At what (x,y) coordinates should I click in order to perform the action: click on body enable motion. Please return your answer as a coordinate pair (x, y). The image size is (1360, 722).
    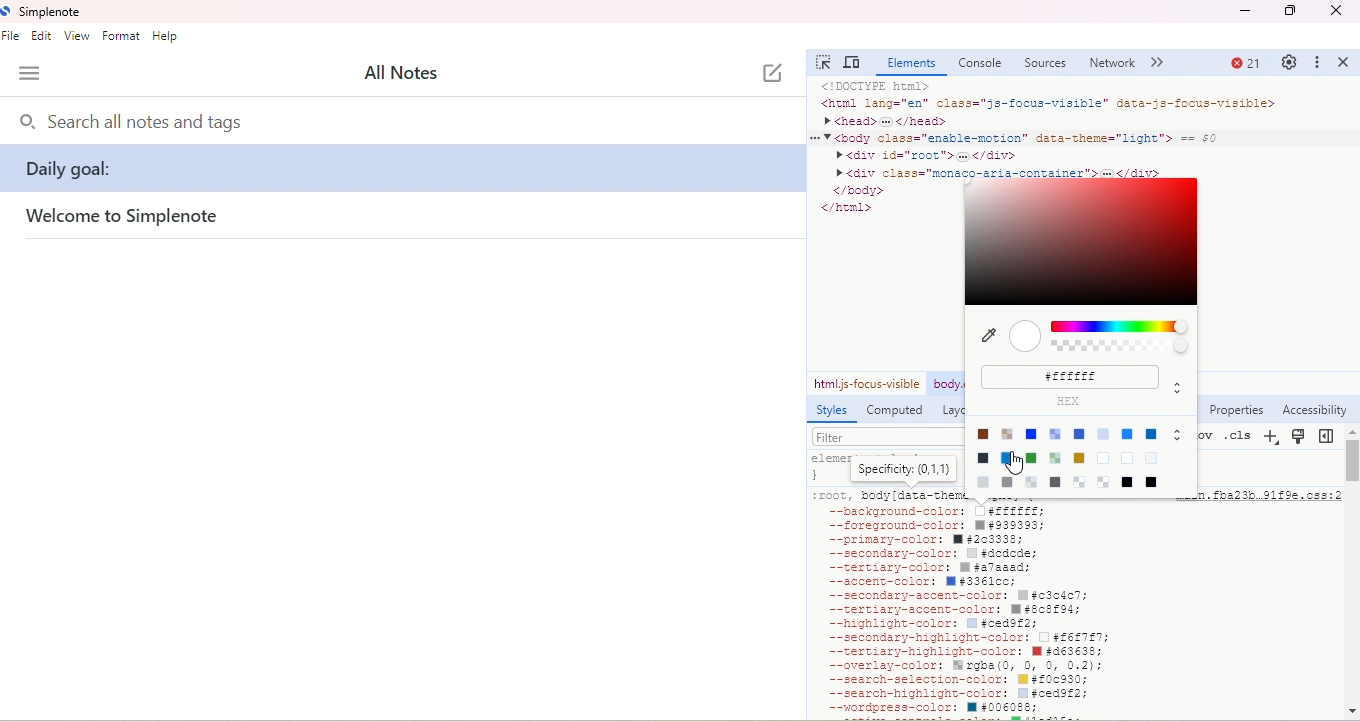
    Looking at the image, I should click on (947, 386).